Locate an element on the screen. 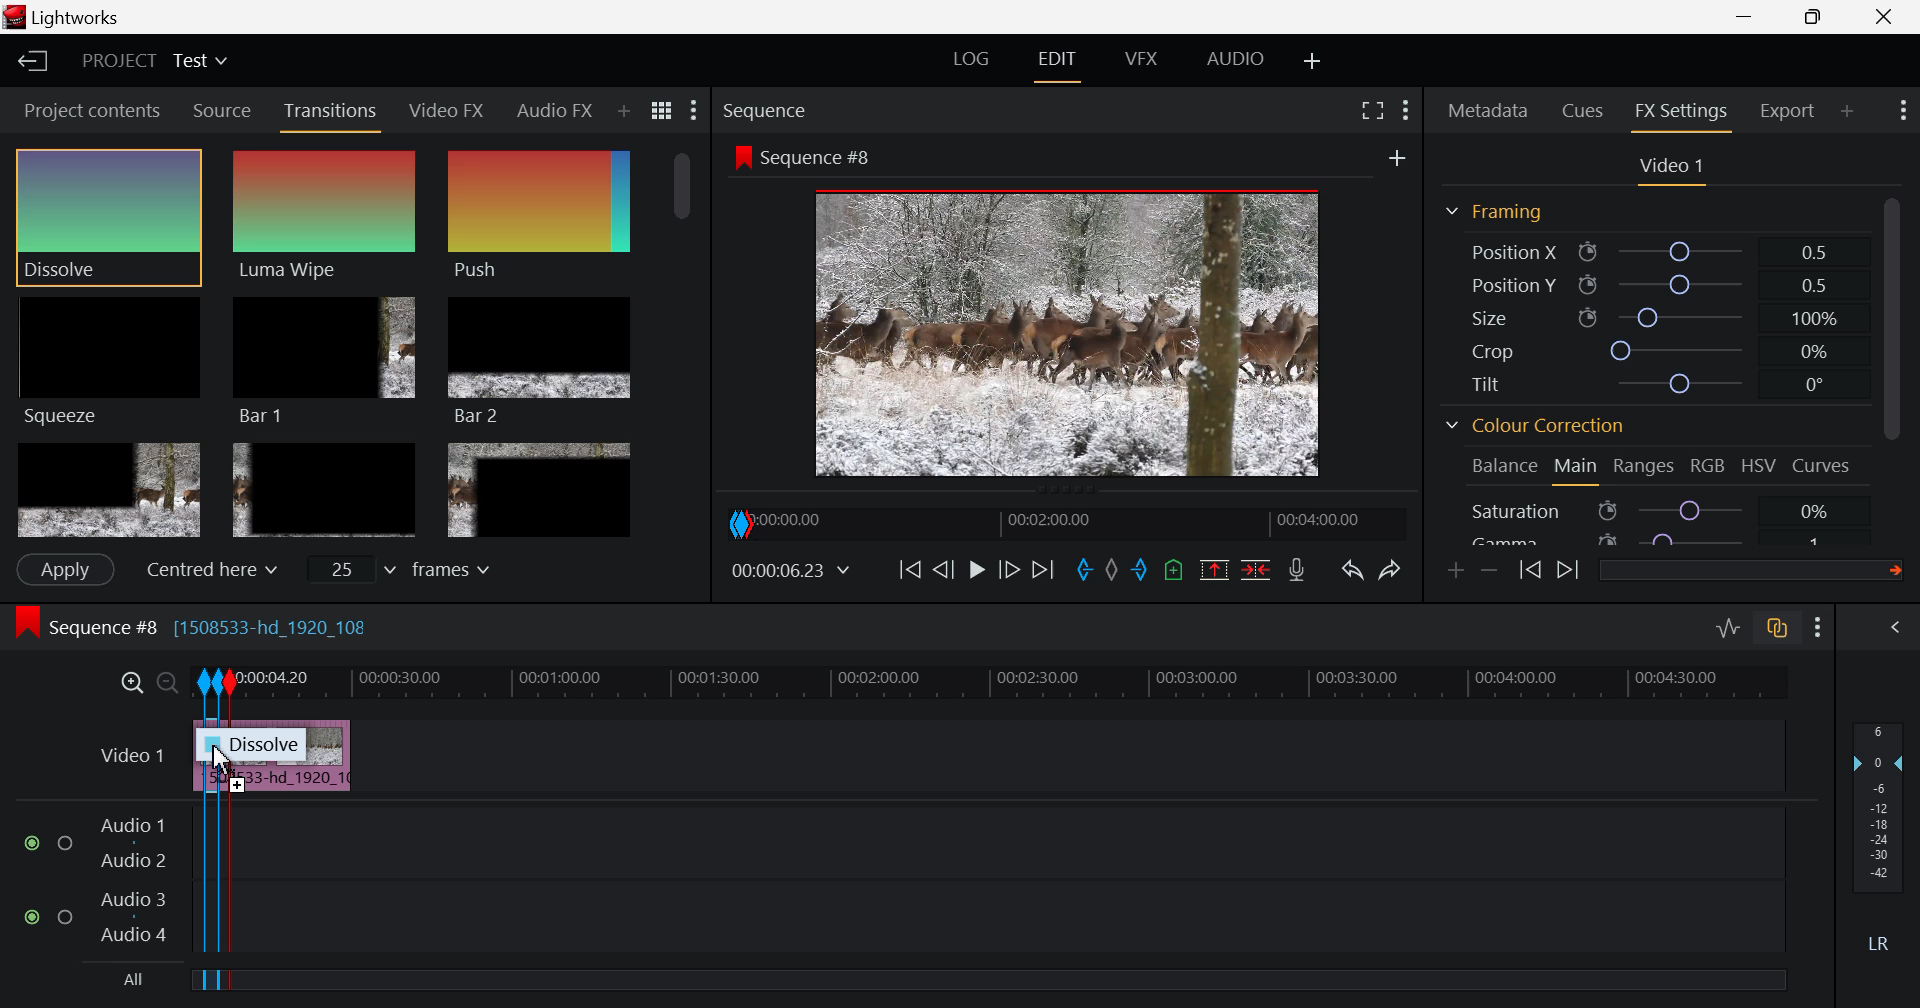 This screenshot has width=1920, height=1008. Push is located at coordinates (539, 215).